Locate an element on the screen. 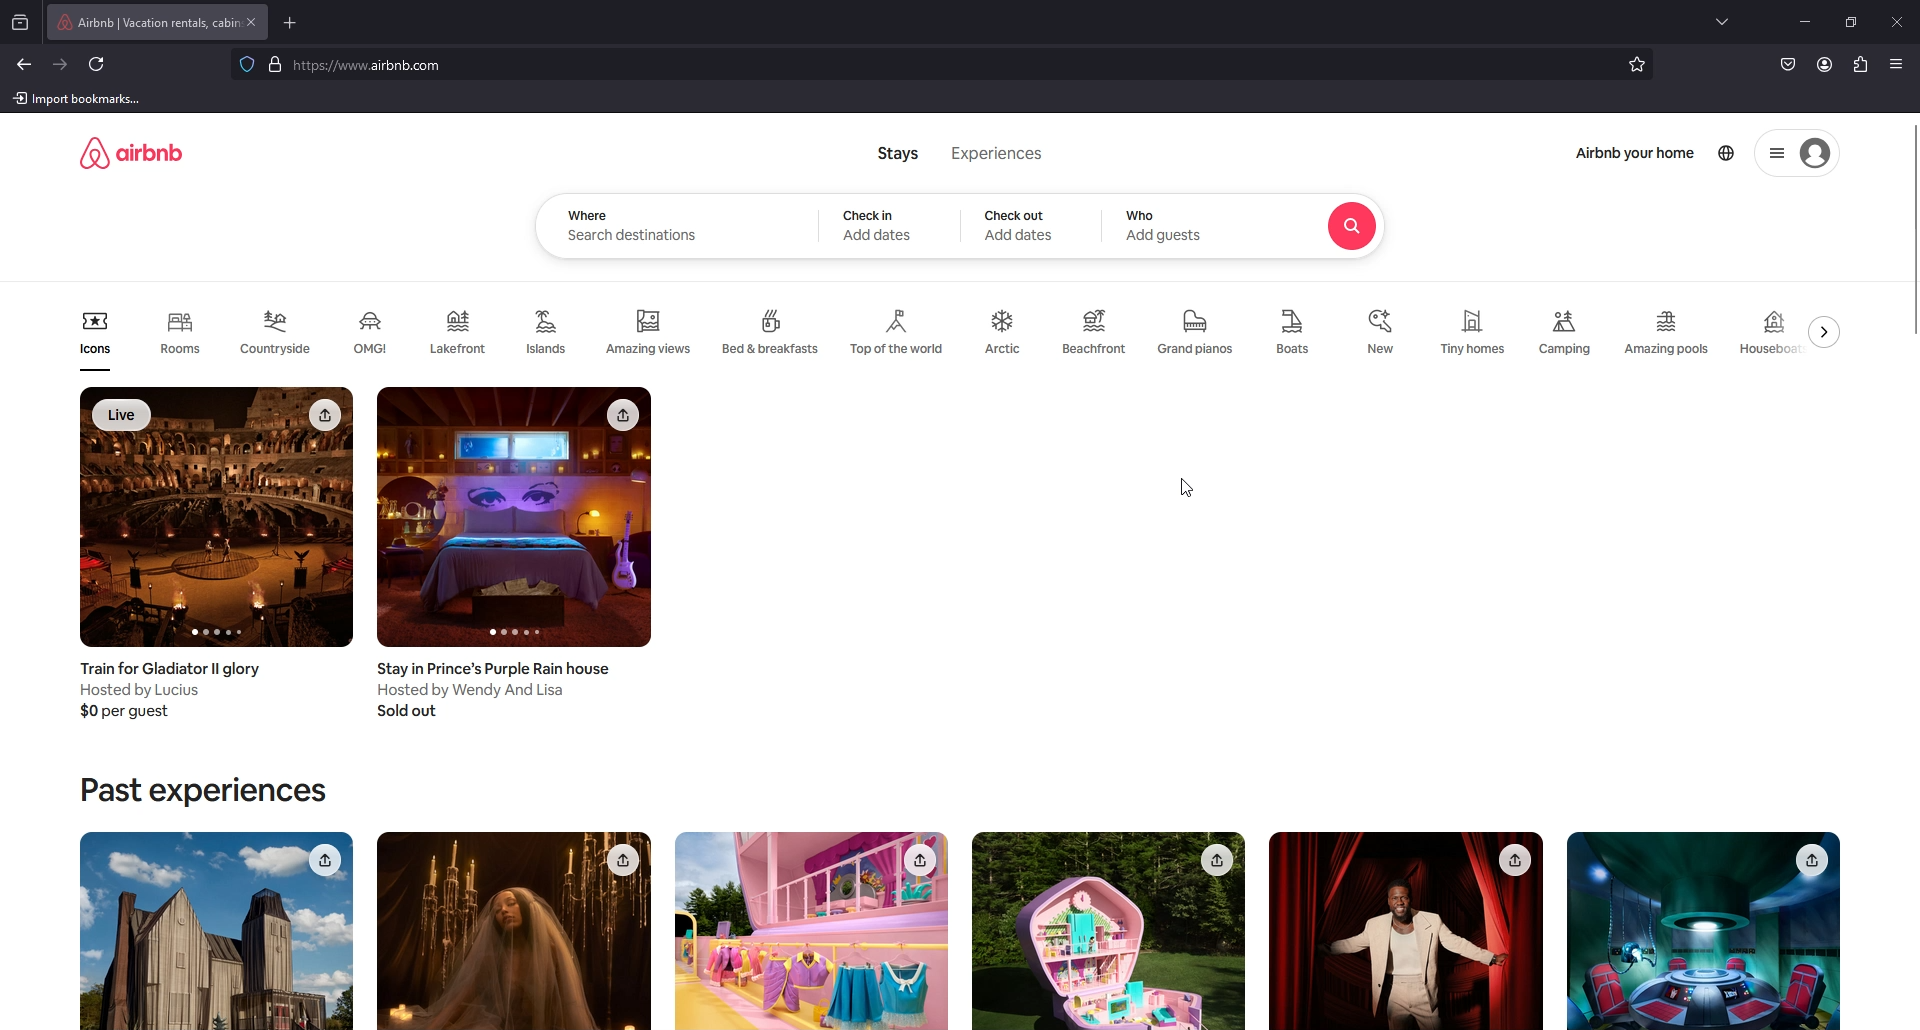  scroll bar is located at coordinates (1908, 228).